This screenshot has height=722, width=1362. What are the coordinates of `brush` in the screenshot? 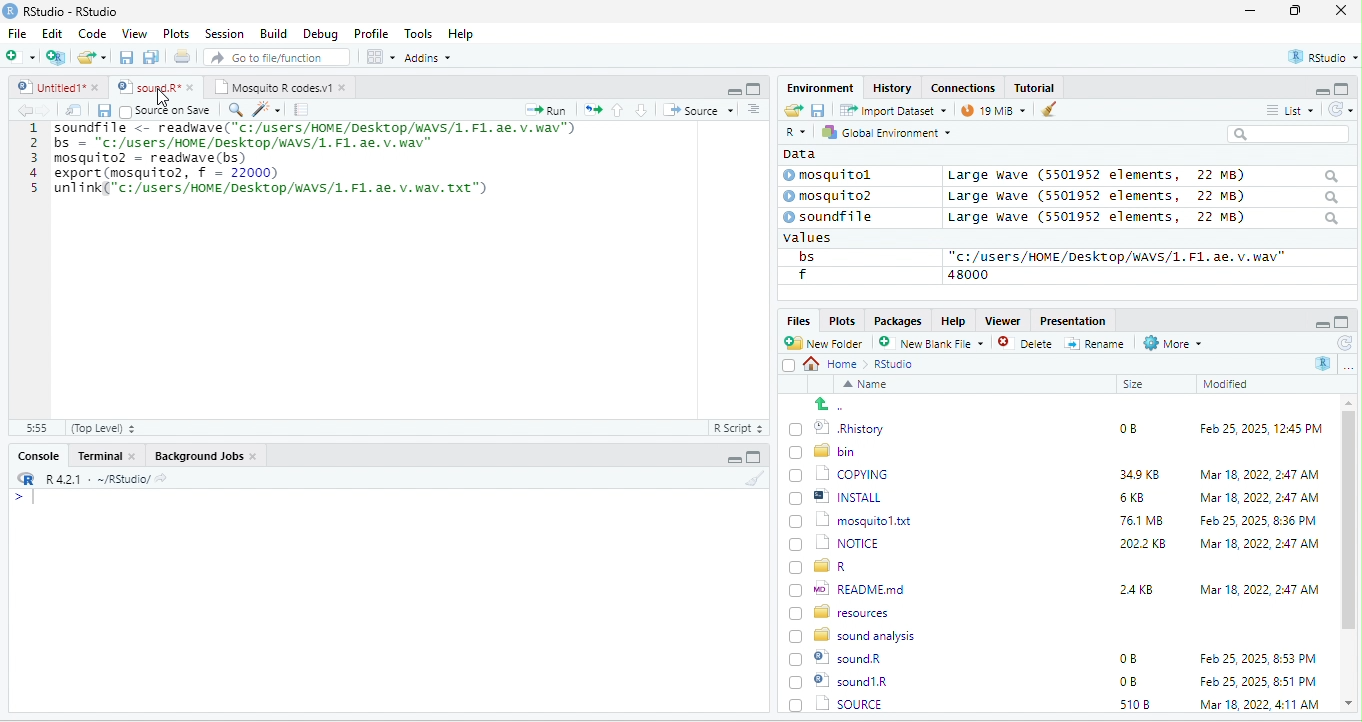 It's located at (757, 479).